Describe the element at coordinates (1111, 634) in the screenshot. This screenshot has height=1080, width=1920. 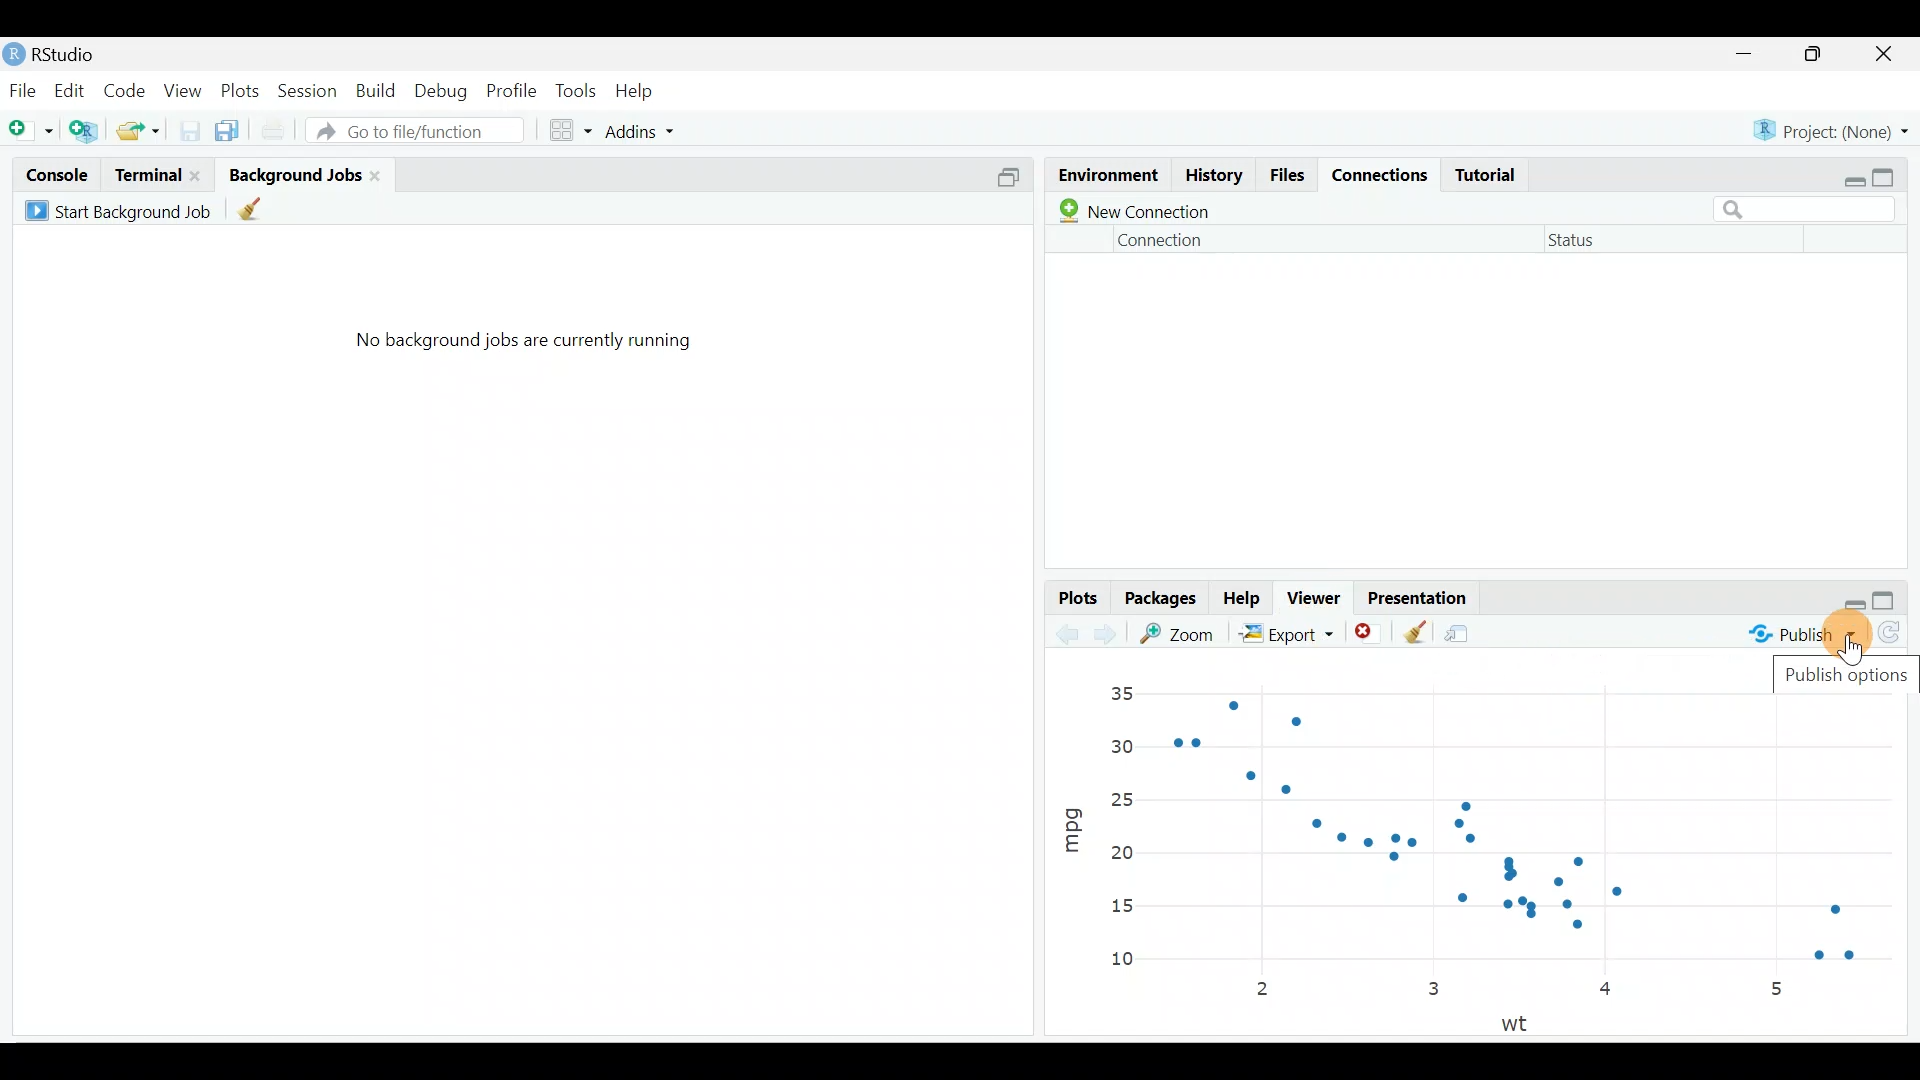
I see `Go forward` at that location.